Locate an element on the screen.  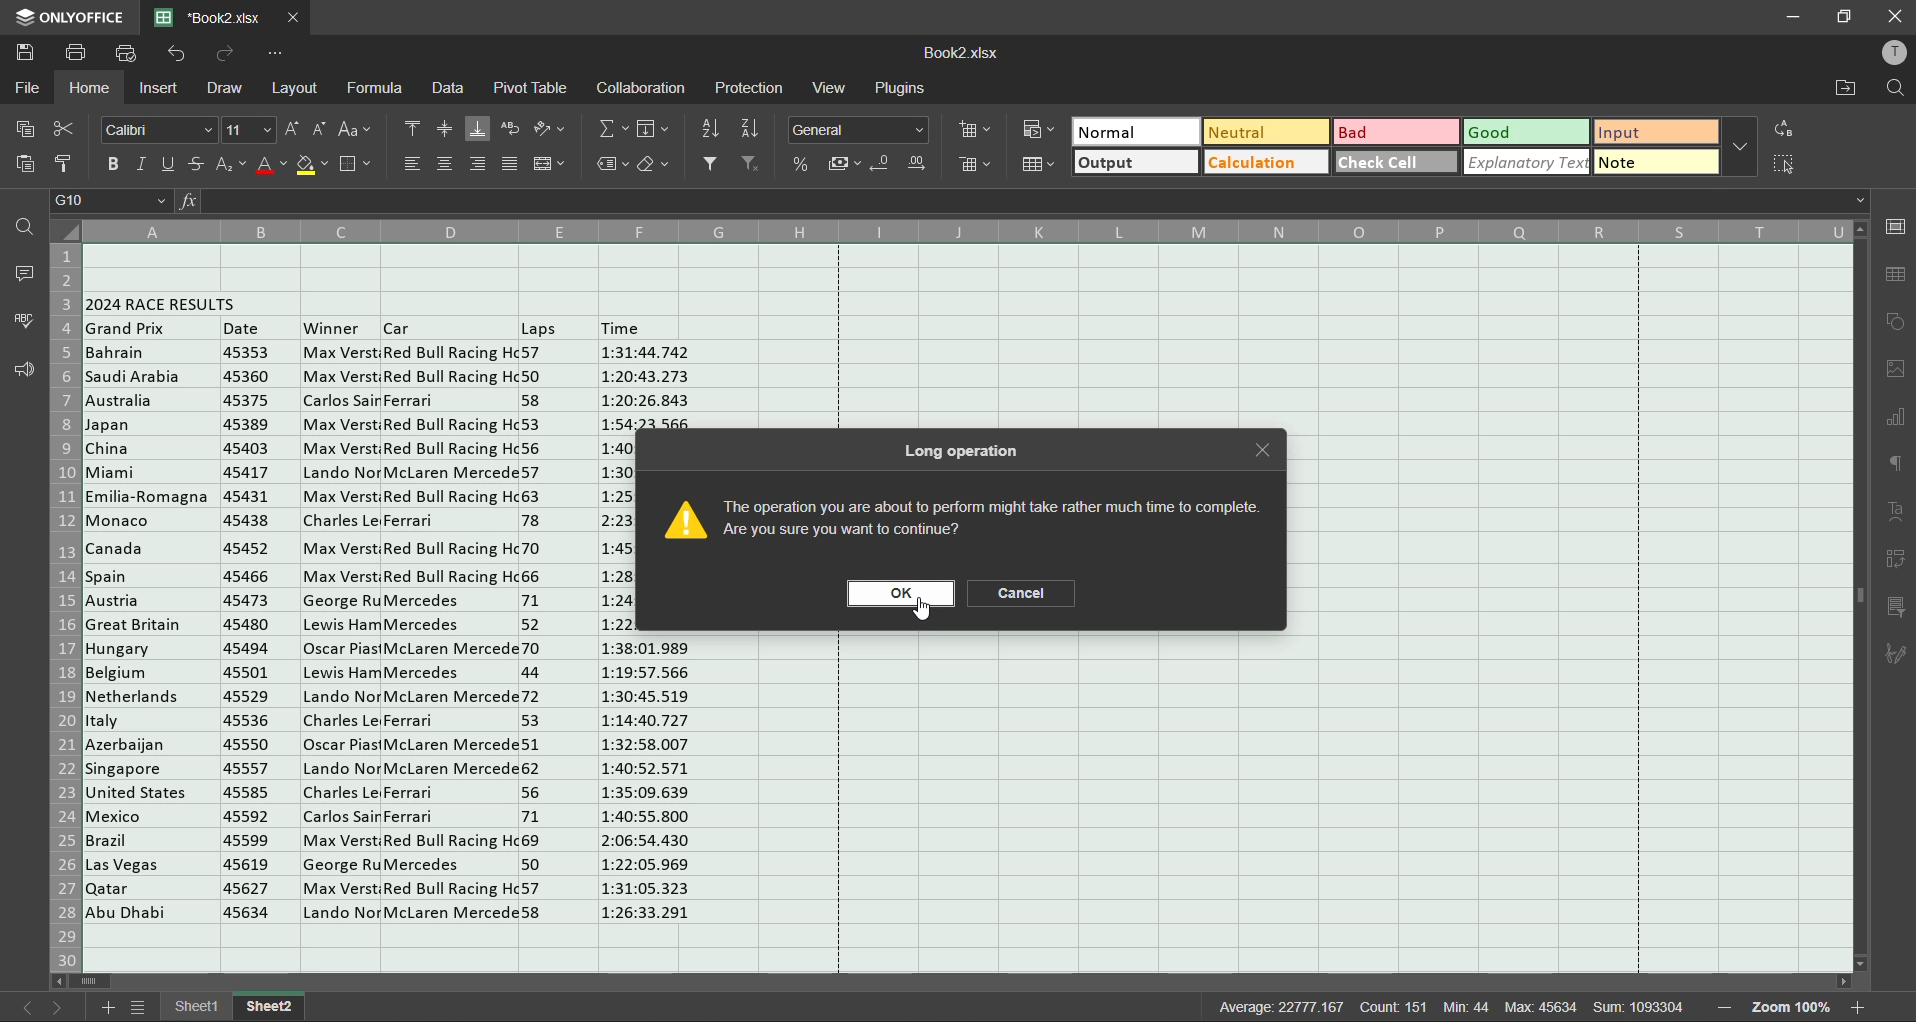
zoom in is located at coordinates (1856, 1005).